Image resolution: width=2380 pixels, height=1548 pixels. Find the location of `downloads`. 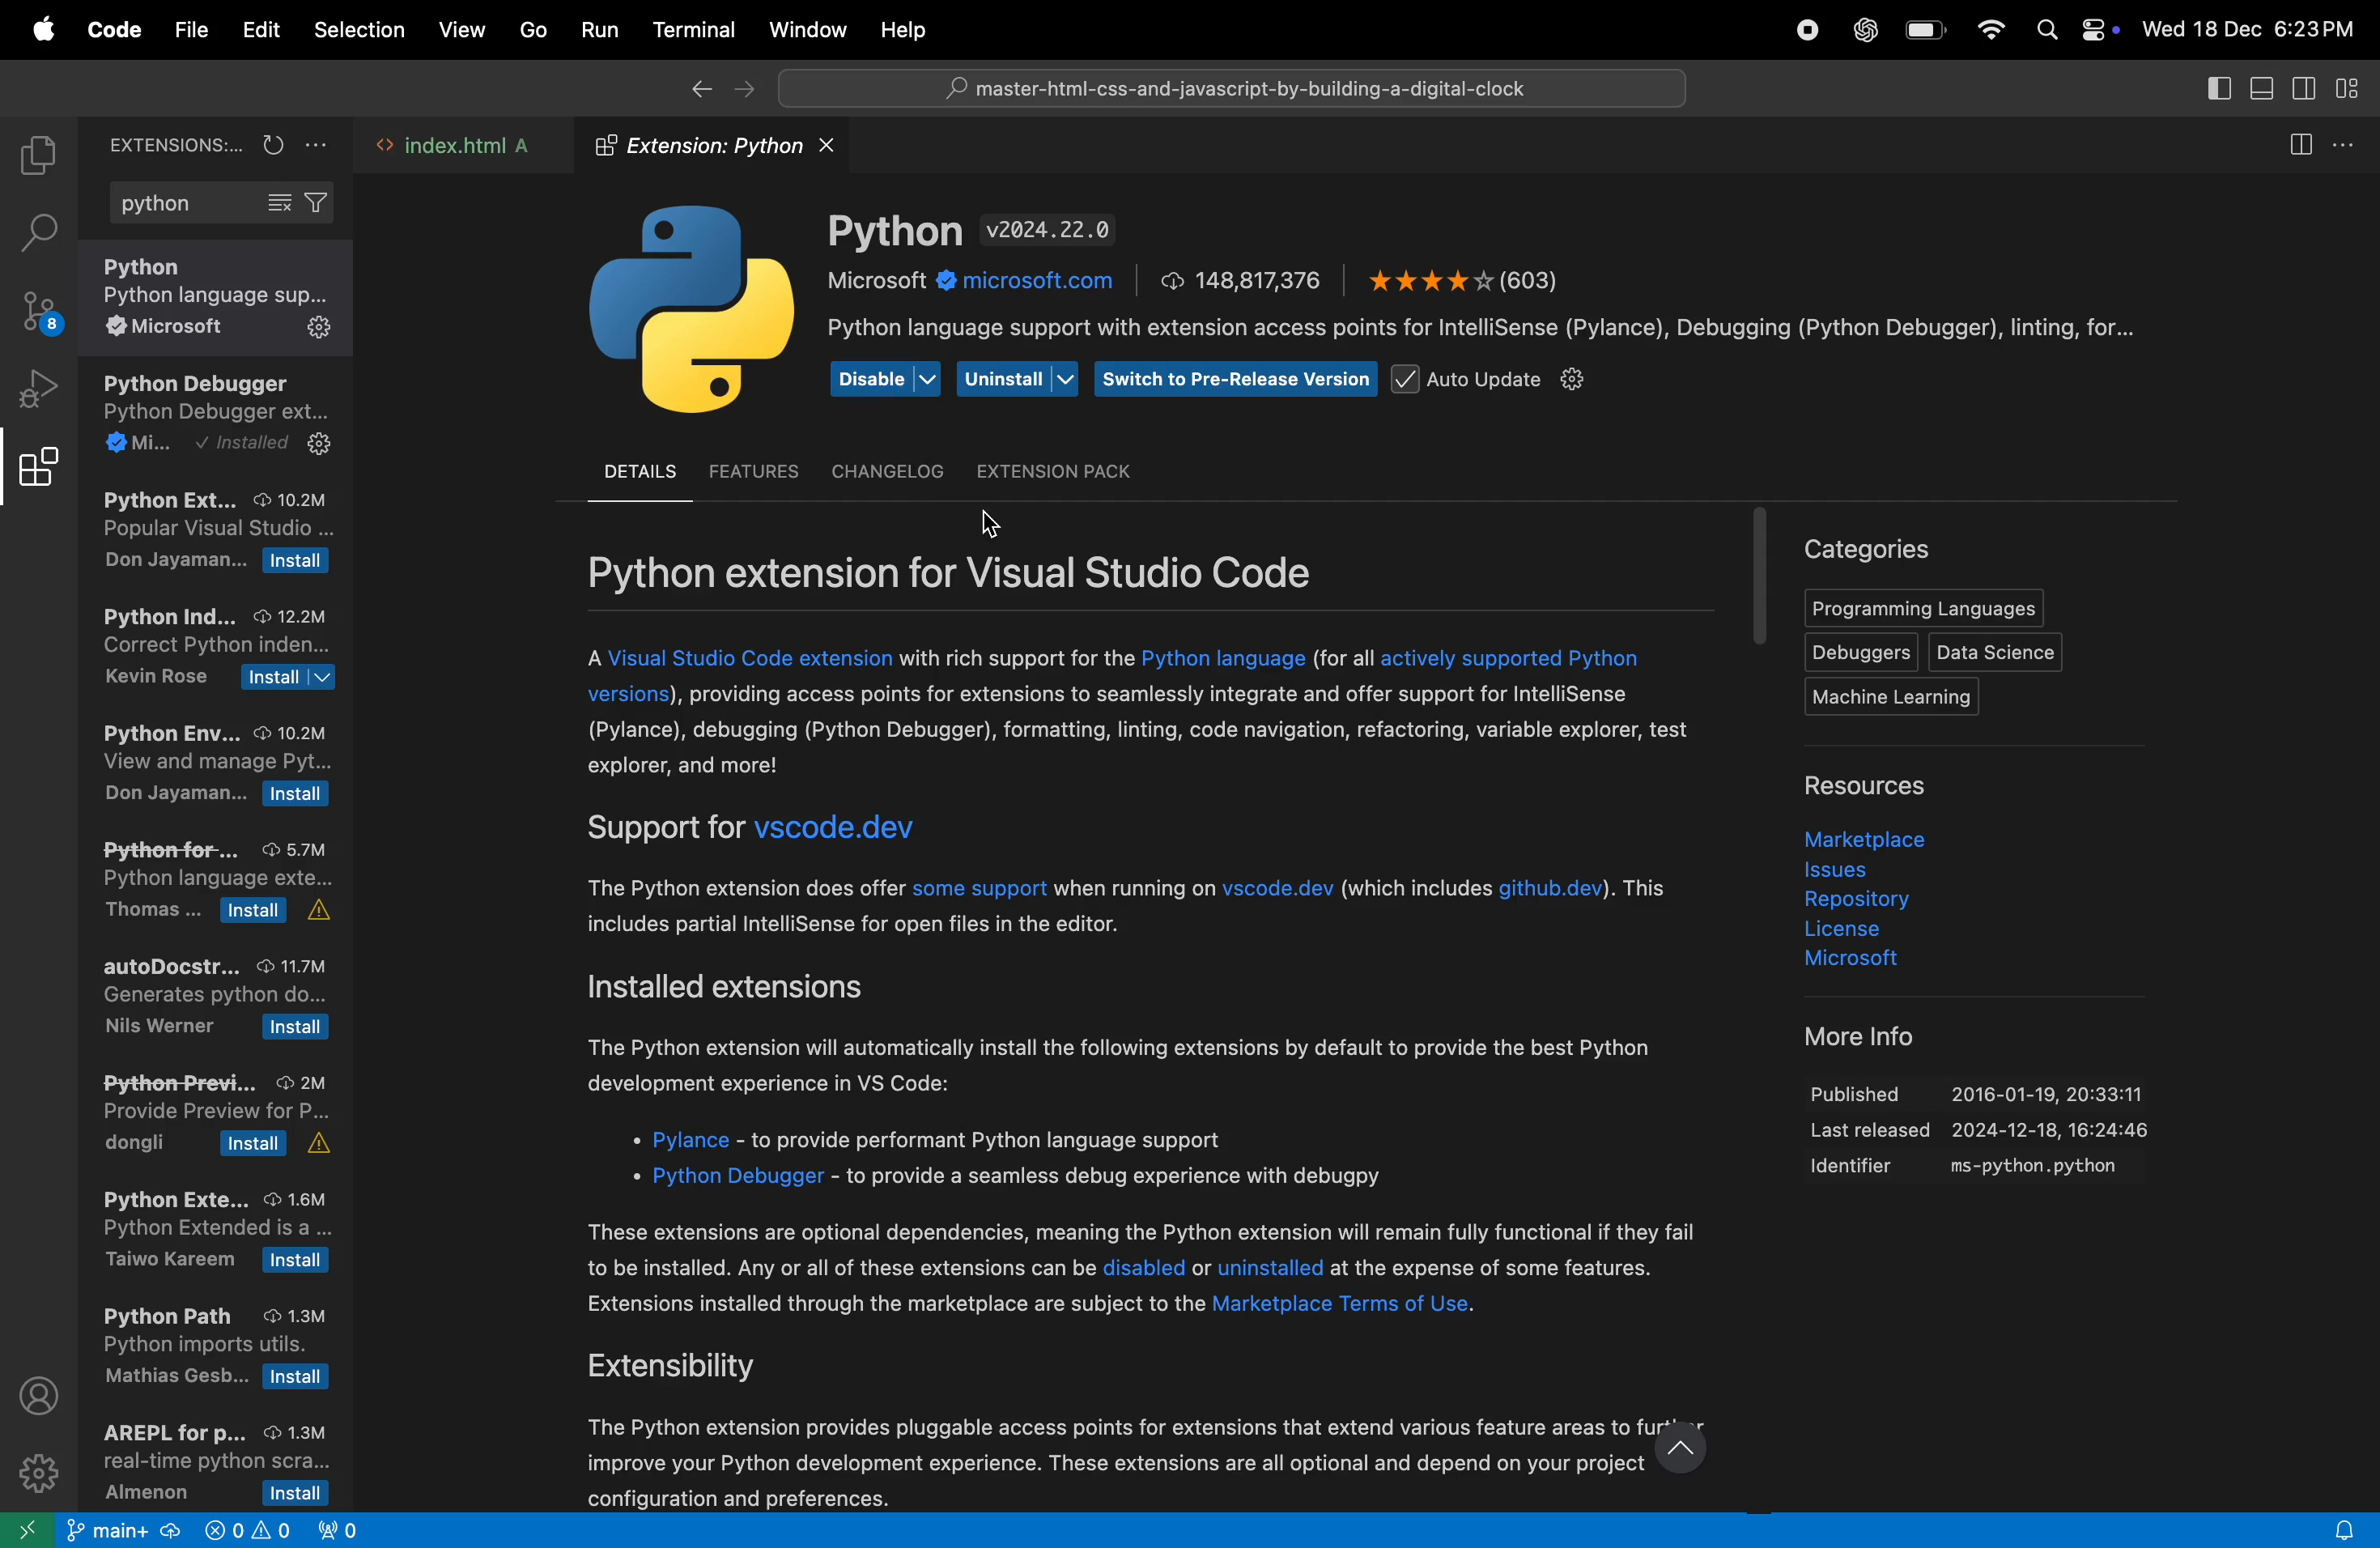

downloads is located at coordinates (1244, 280).